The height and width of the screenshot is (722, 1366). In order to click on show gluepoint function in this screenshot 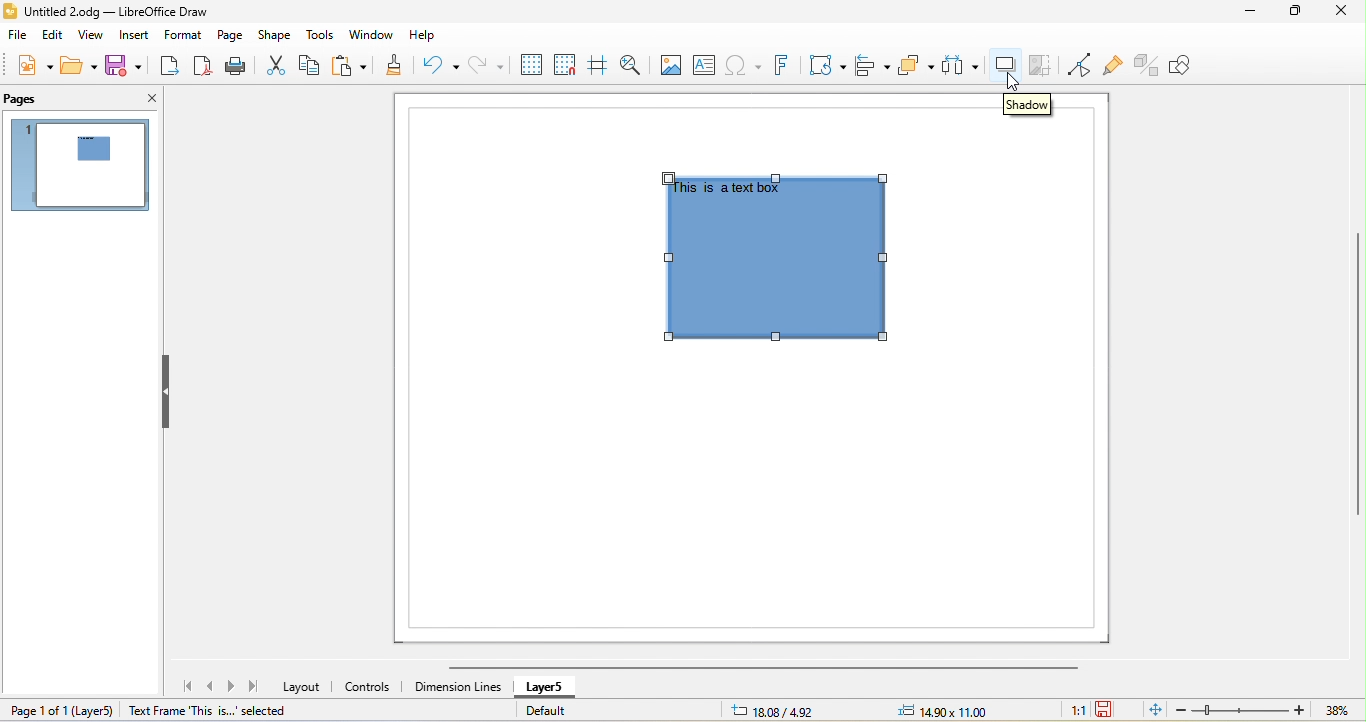, I will do `click(1112, 66)`.